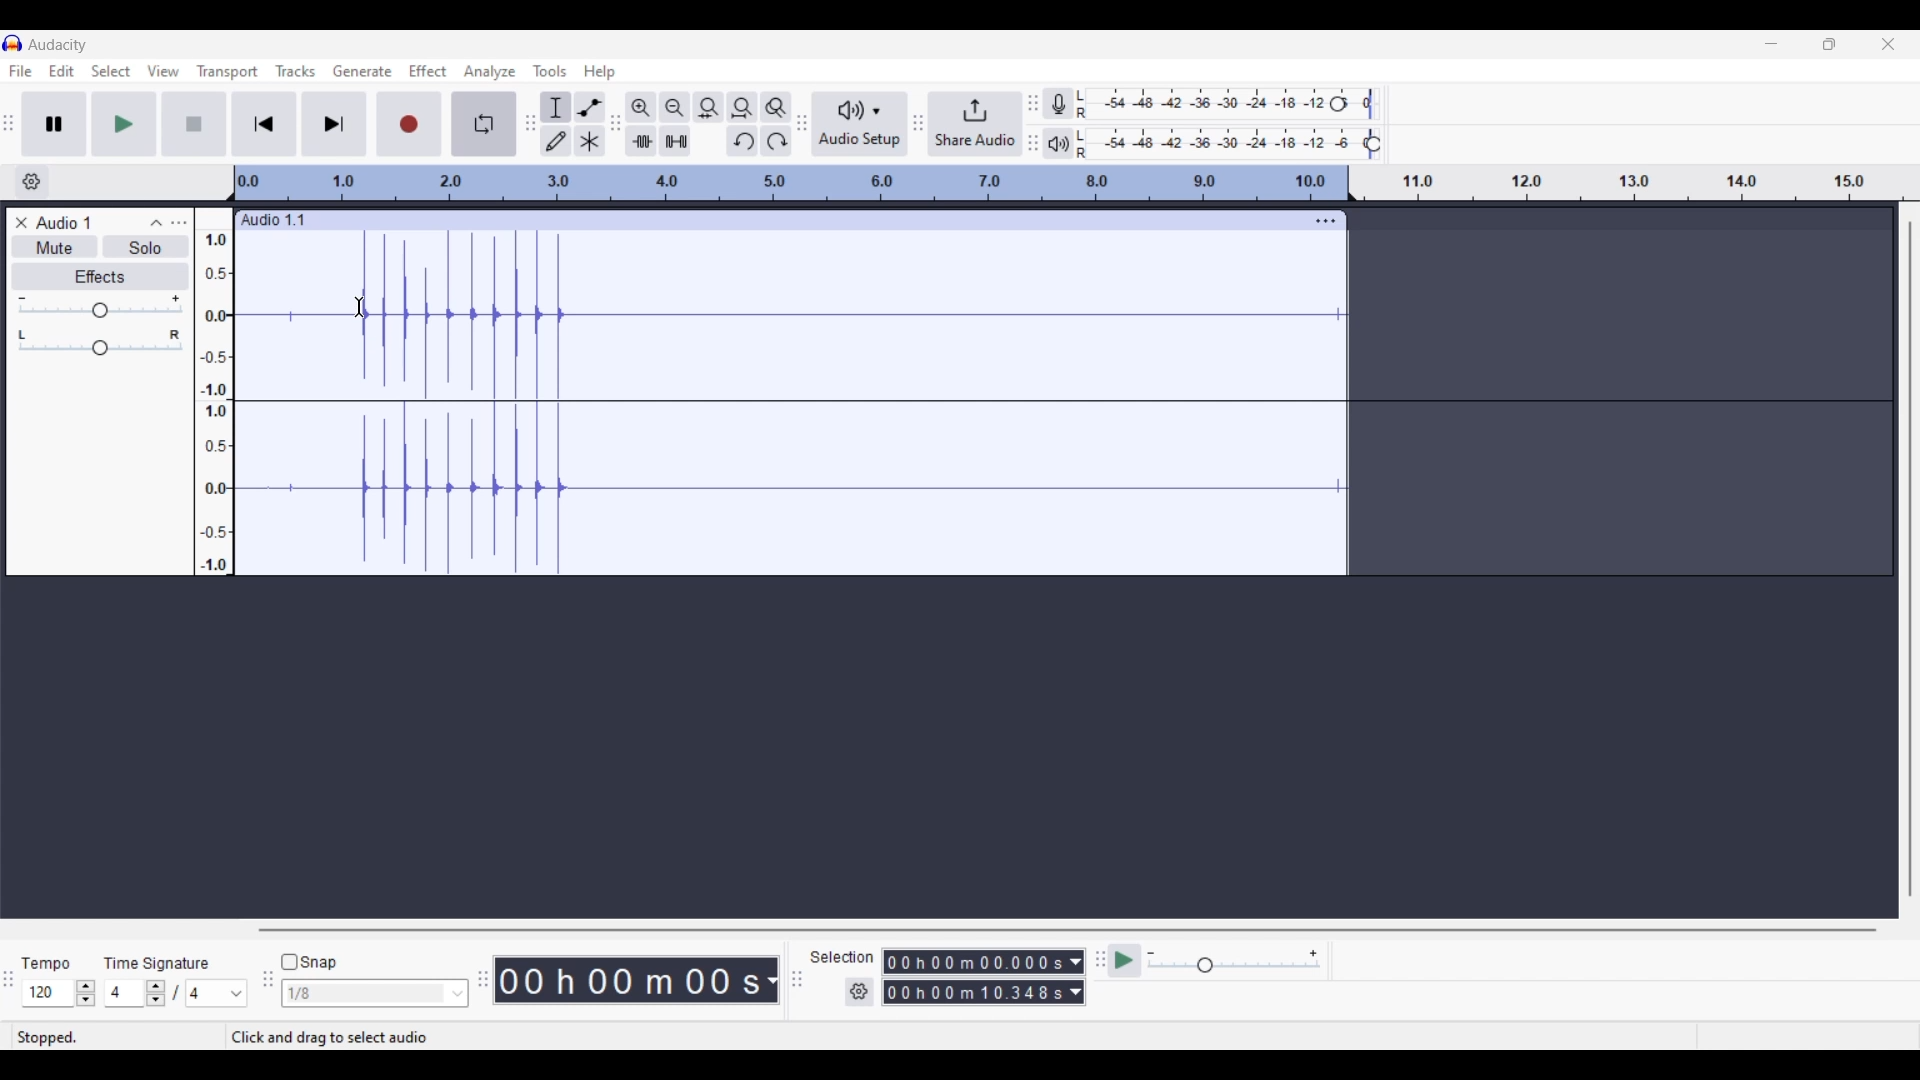 The image size is (1920, 1080). I want to click on Measurement options of selection duration, so click(1075, 978).